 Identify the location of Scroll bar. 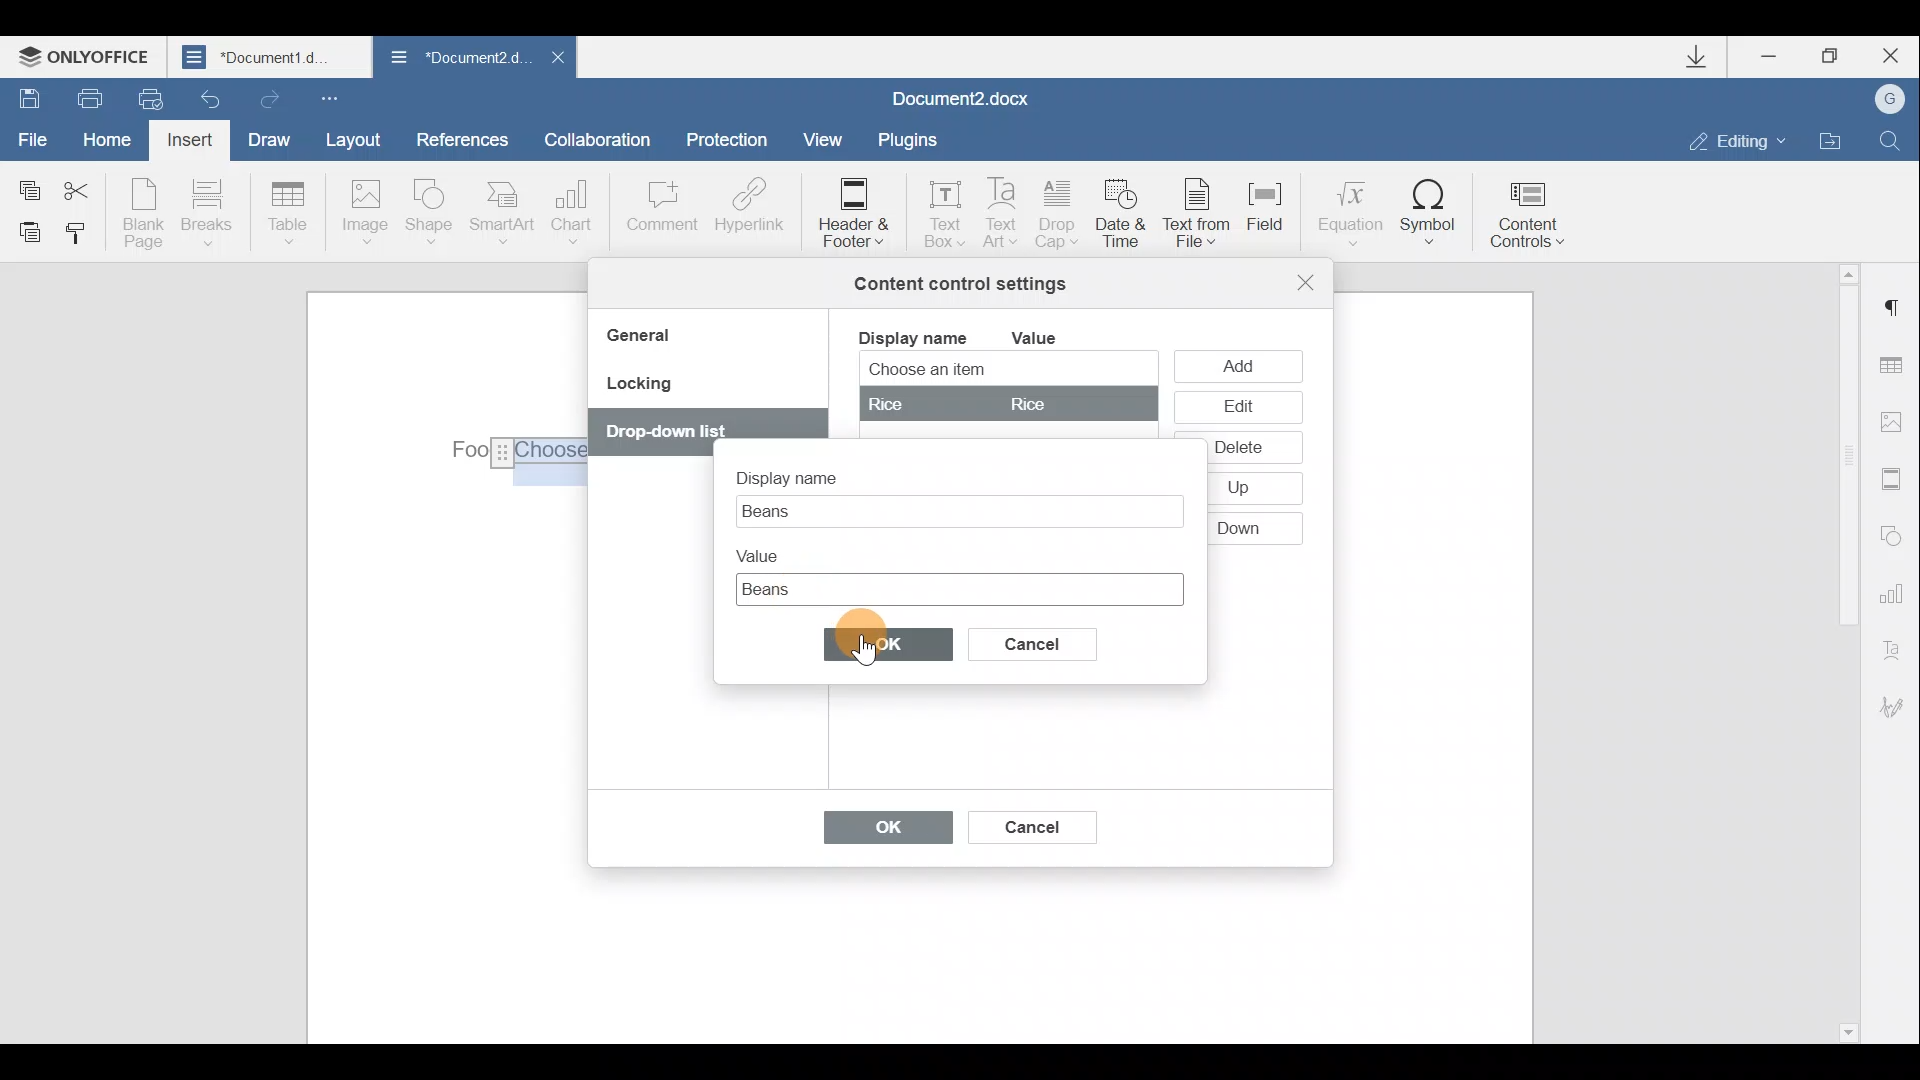
(1842, 650).